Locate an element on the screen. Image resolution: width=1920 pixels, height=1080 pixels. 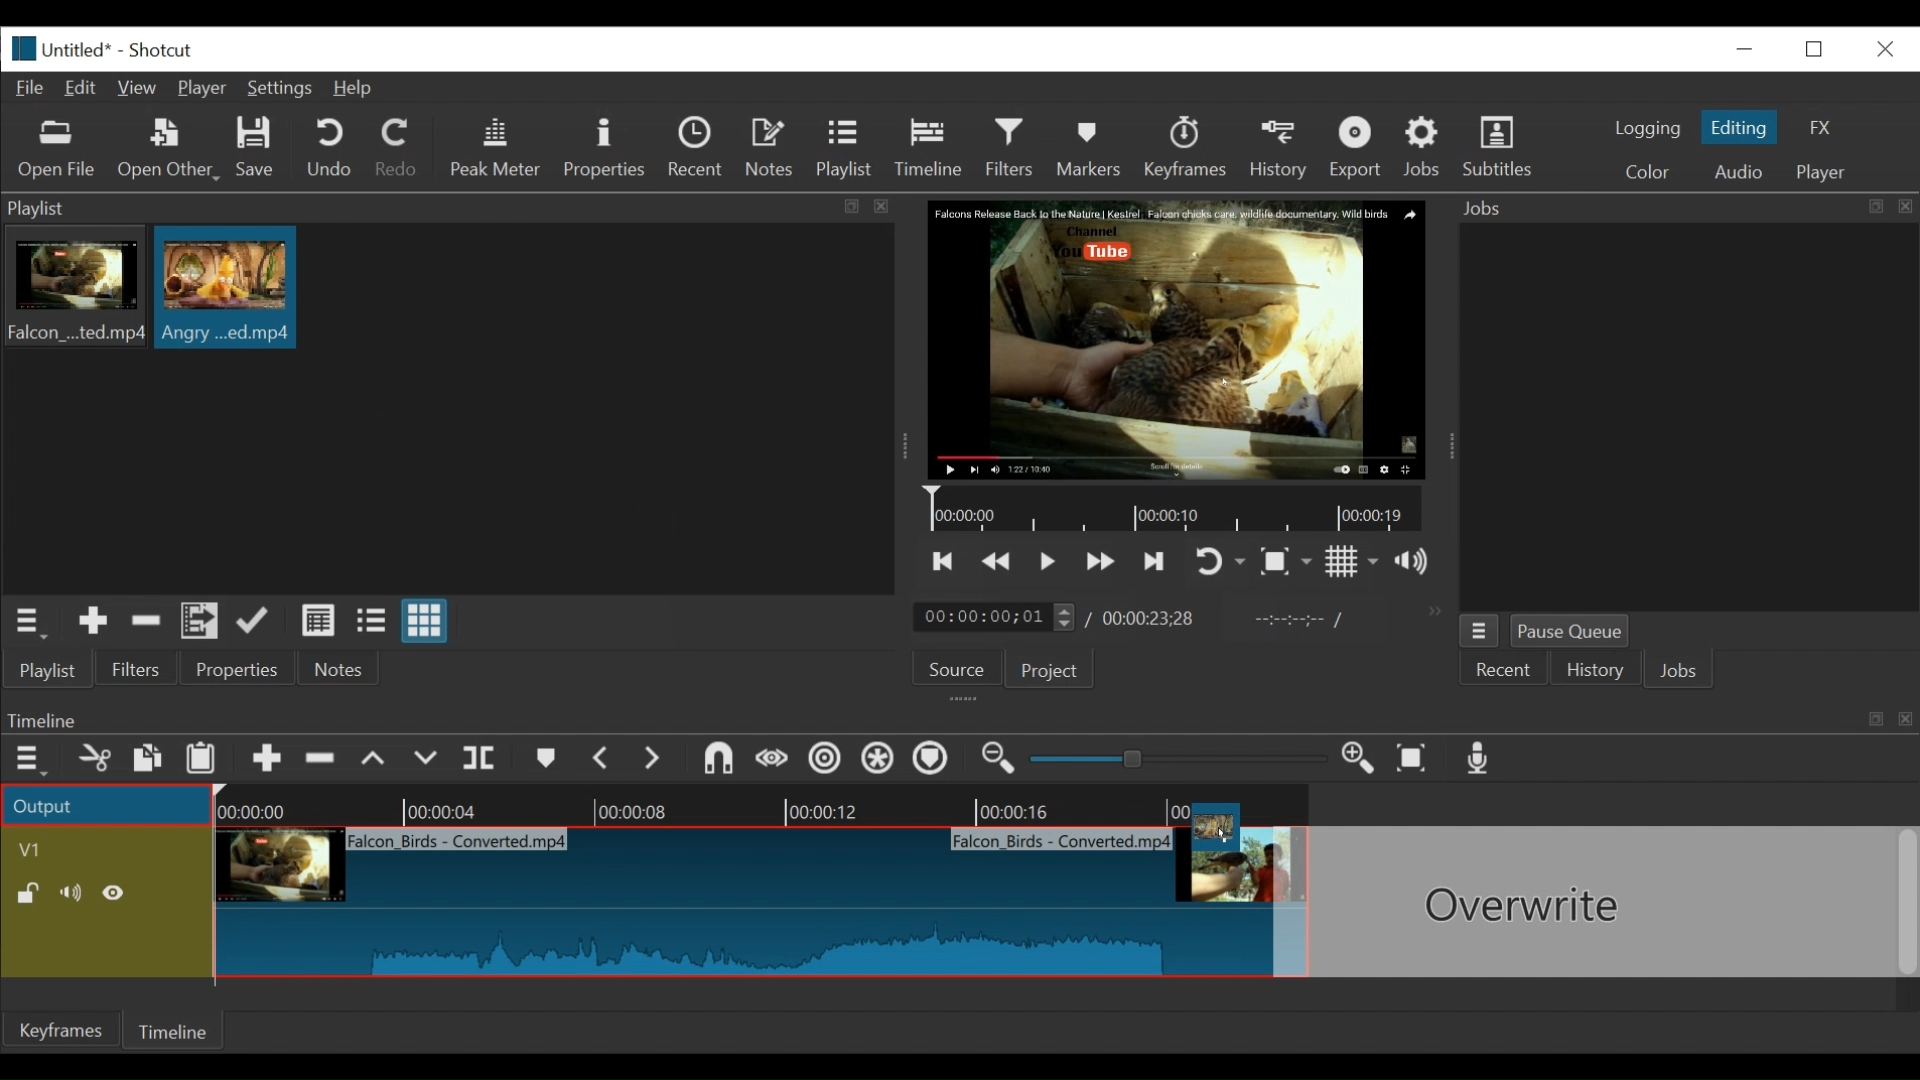
Player is located at coordinates (207, 90).